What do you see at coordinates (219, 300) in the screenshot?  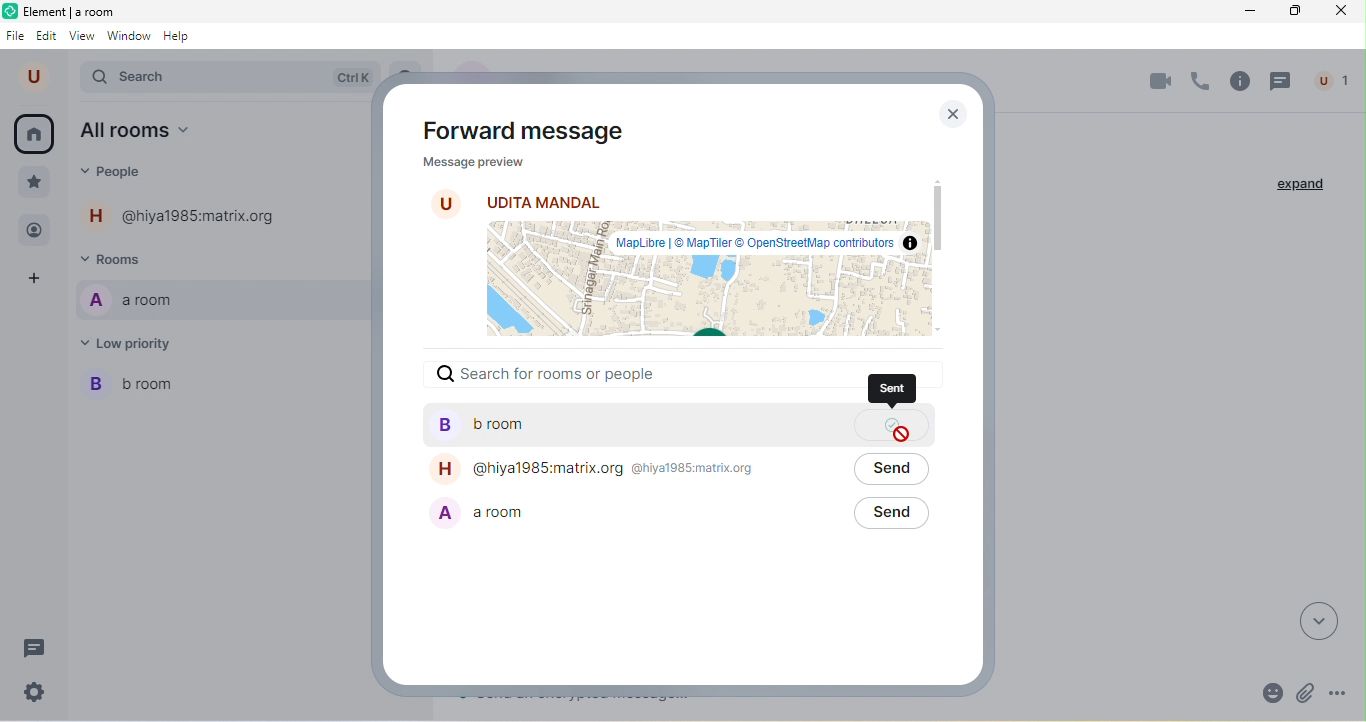 I see `a room` at bounding box center [219, 300].